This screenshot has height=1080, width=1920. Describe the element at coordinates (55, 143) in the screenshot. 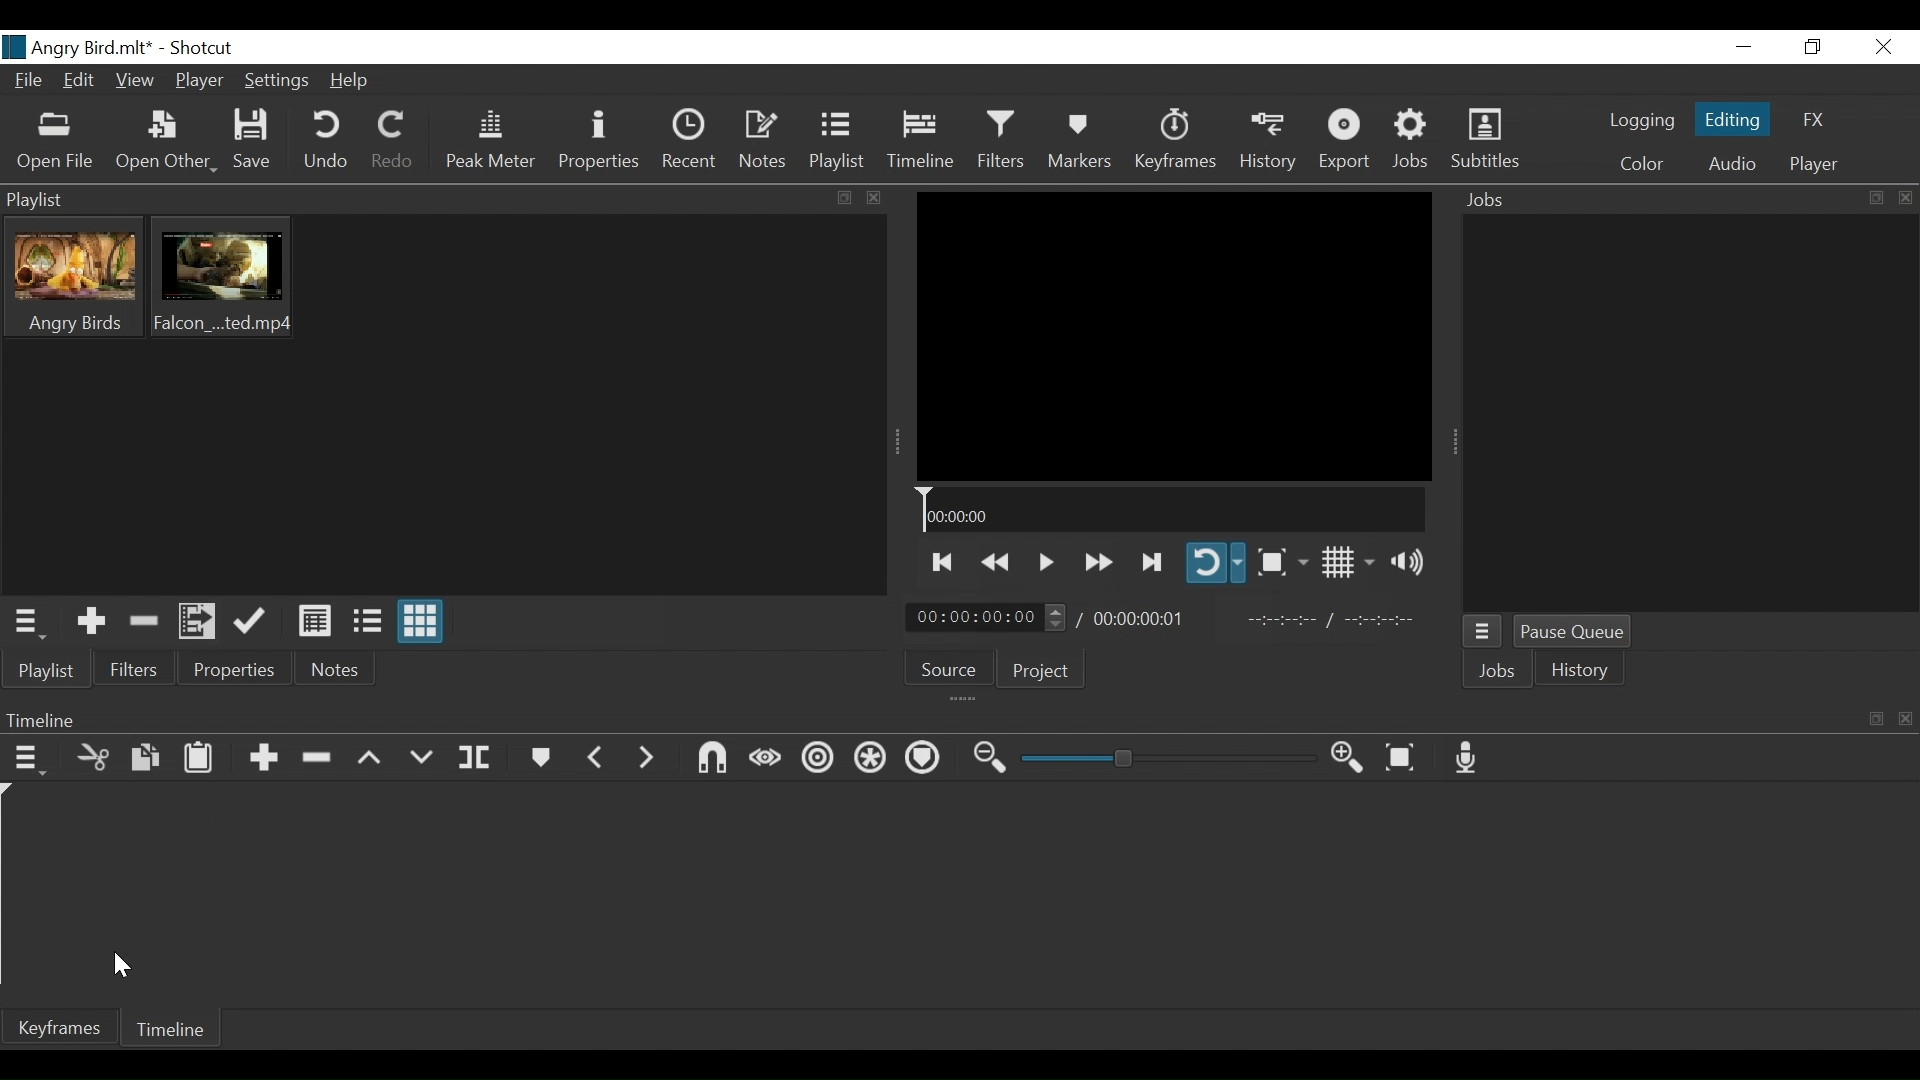

I see `Open File` at that location.